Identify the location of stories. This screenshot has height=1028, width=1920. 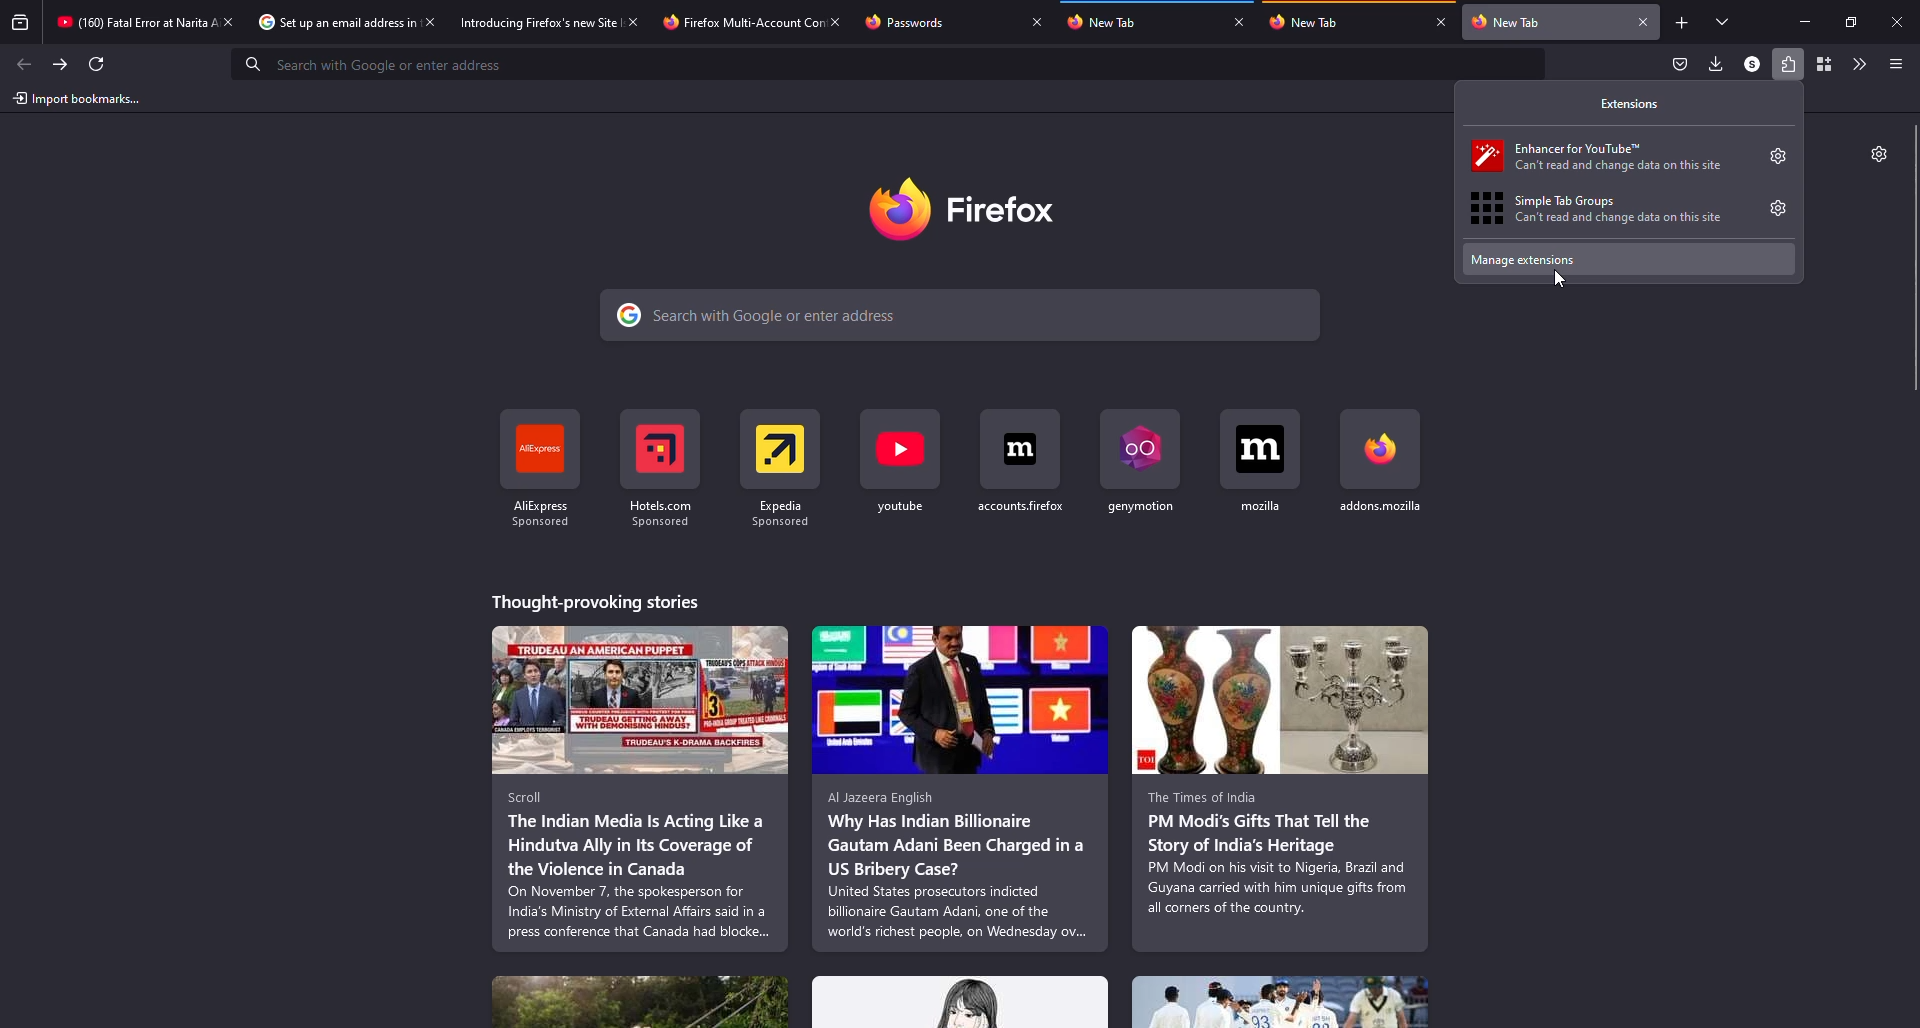
(640, 1001).